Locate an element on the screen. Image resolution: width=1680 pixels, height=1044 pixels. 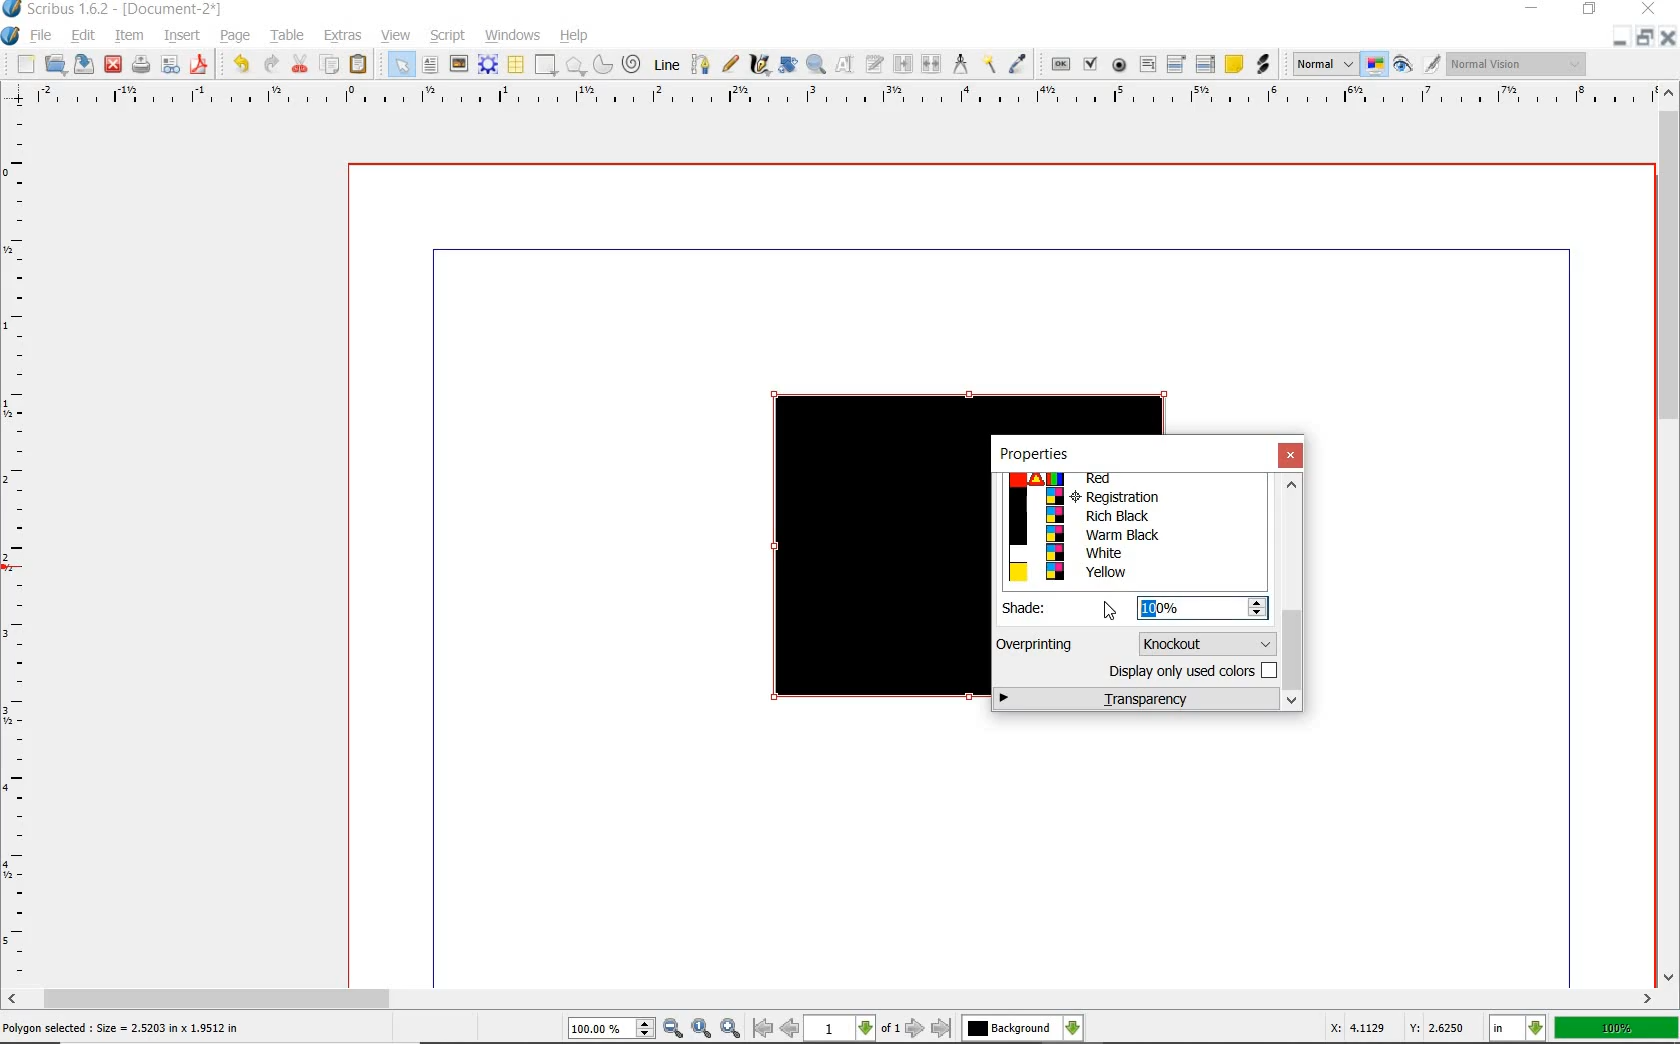
open is located at coordinates (54, 66).